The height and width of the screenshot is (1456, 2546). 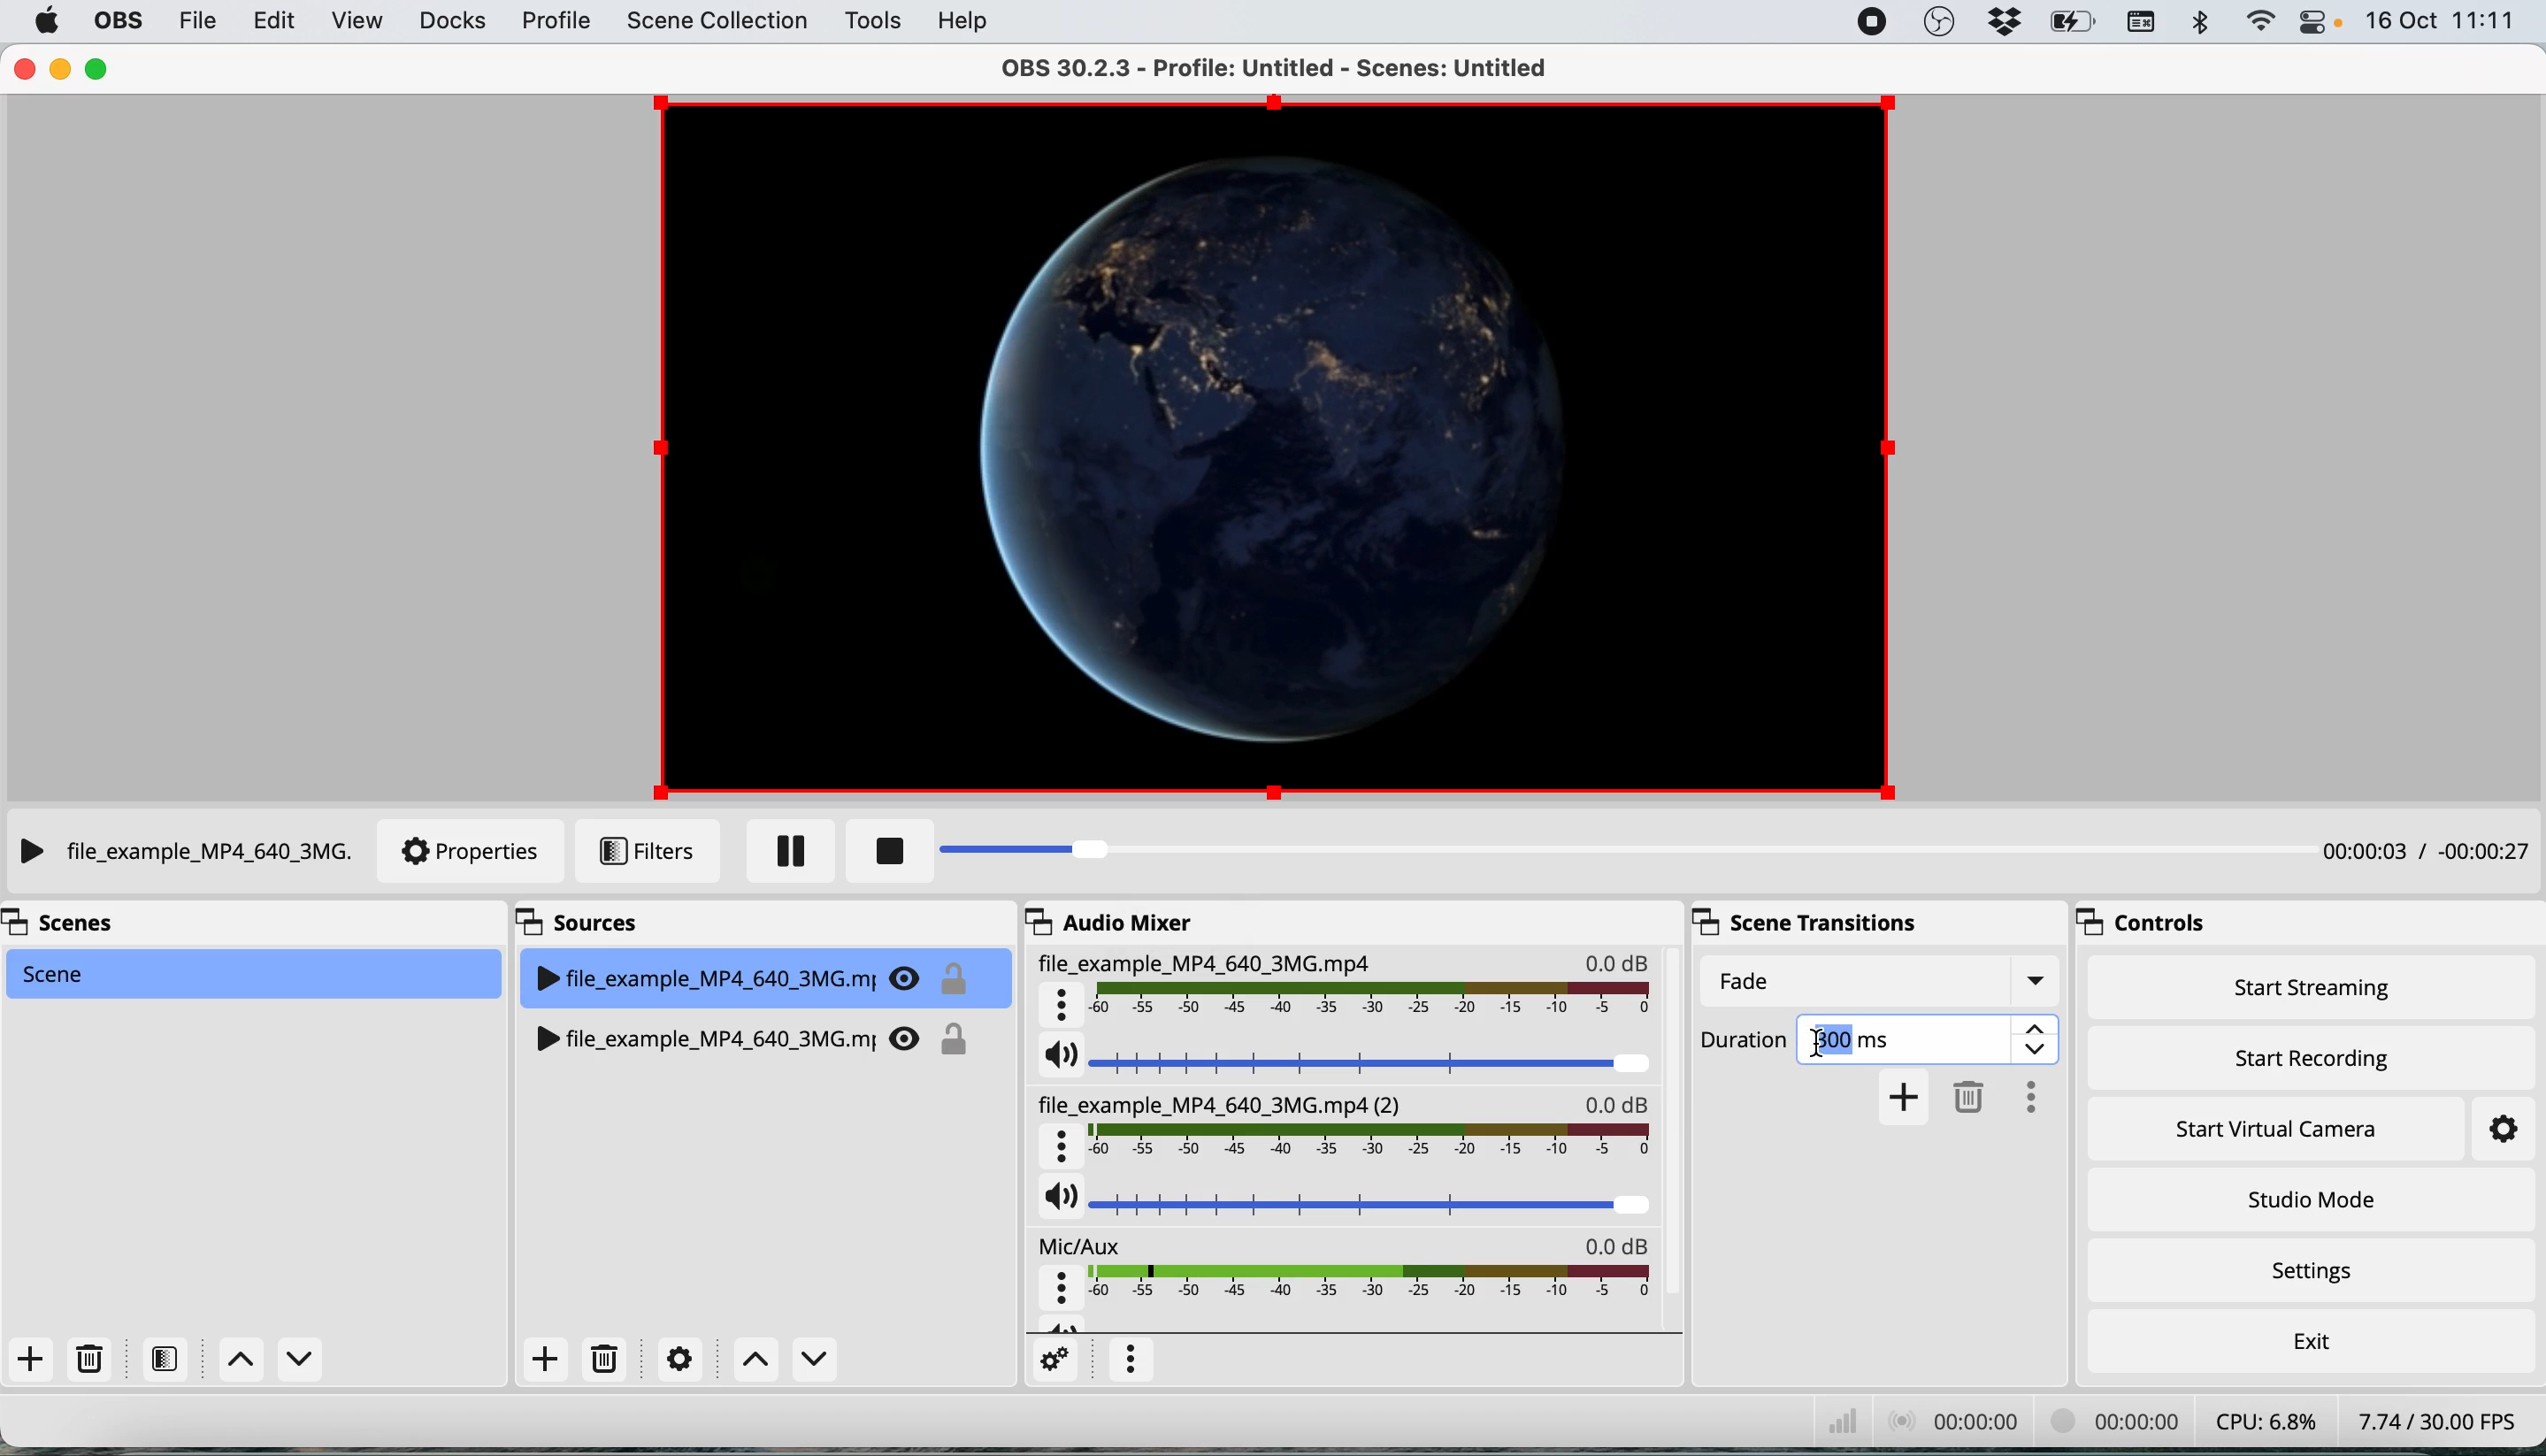 I want to click on wifi, so click(x=2265, y=22).